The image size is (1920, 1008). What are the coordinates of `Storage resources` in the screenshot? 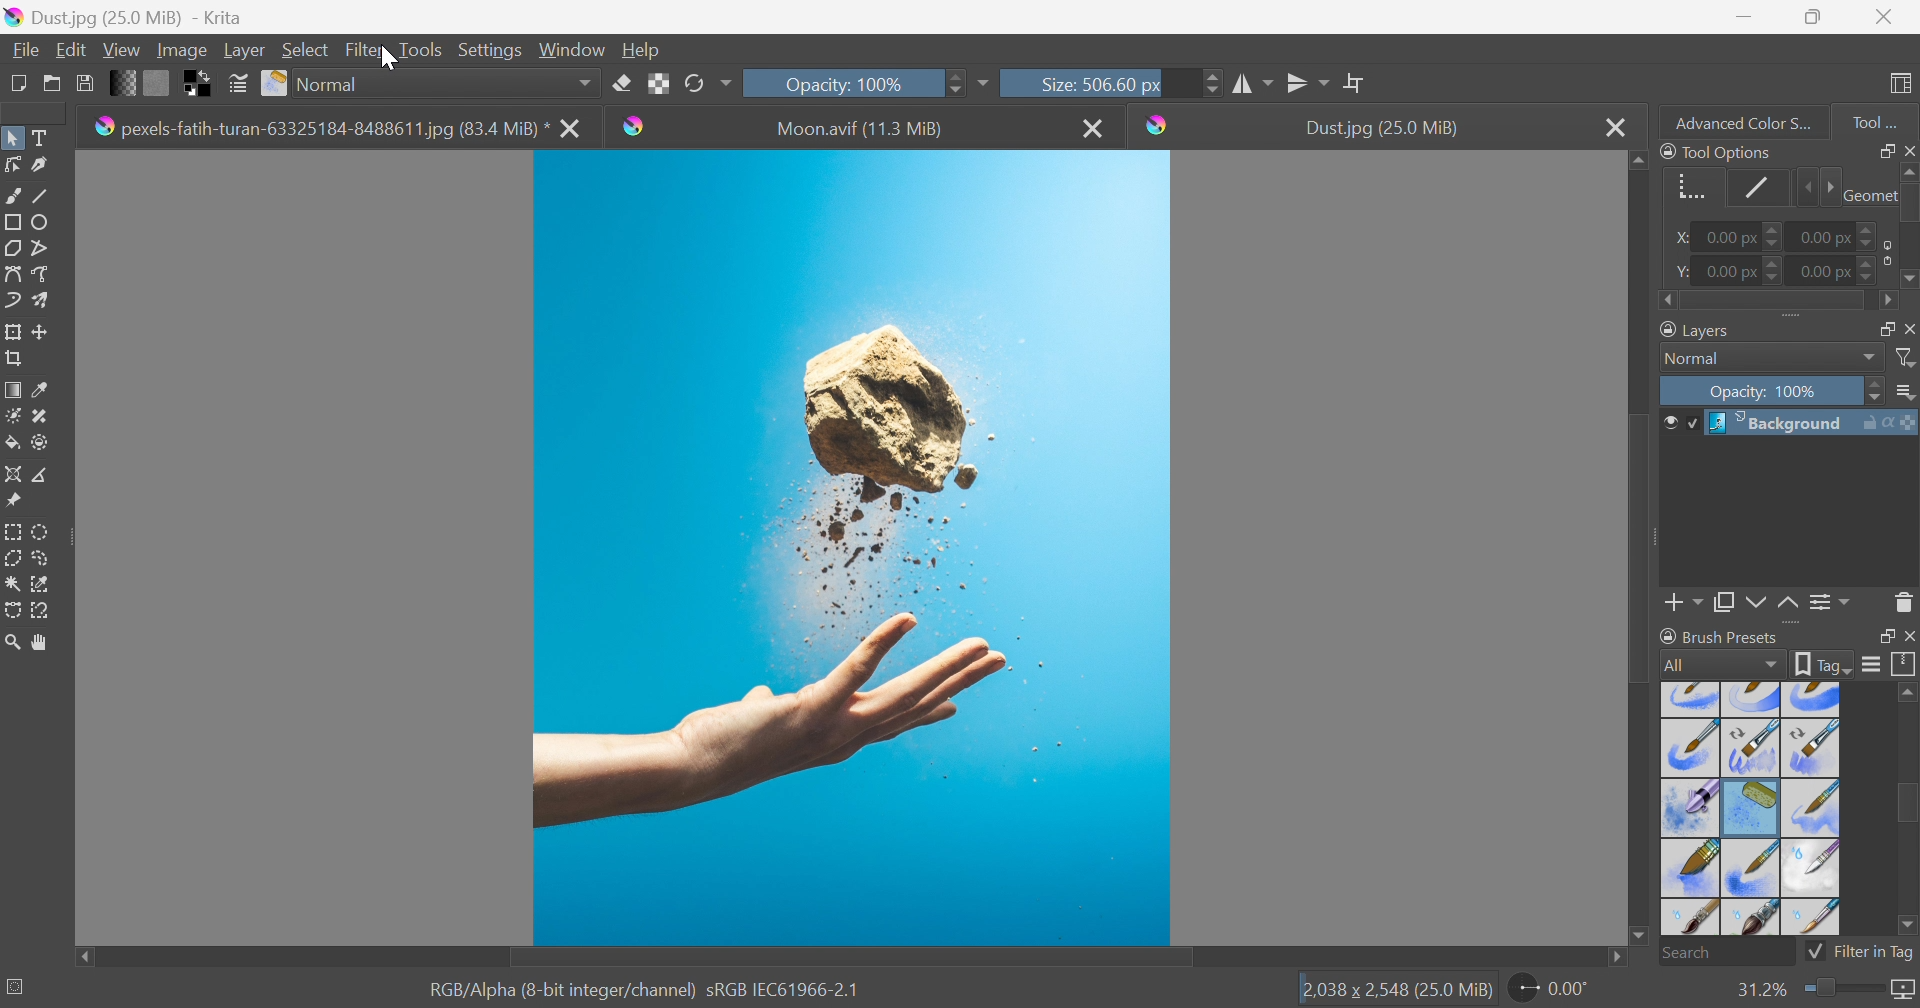 It's located at (1904, 665).